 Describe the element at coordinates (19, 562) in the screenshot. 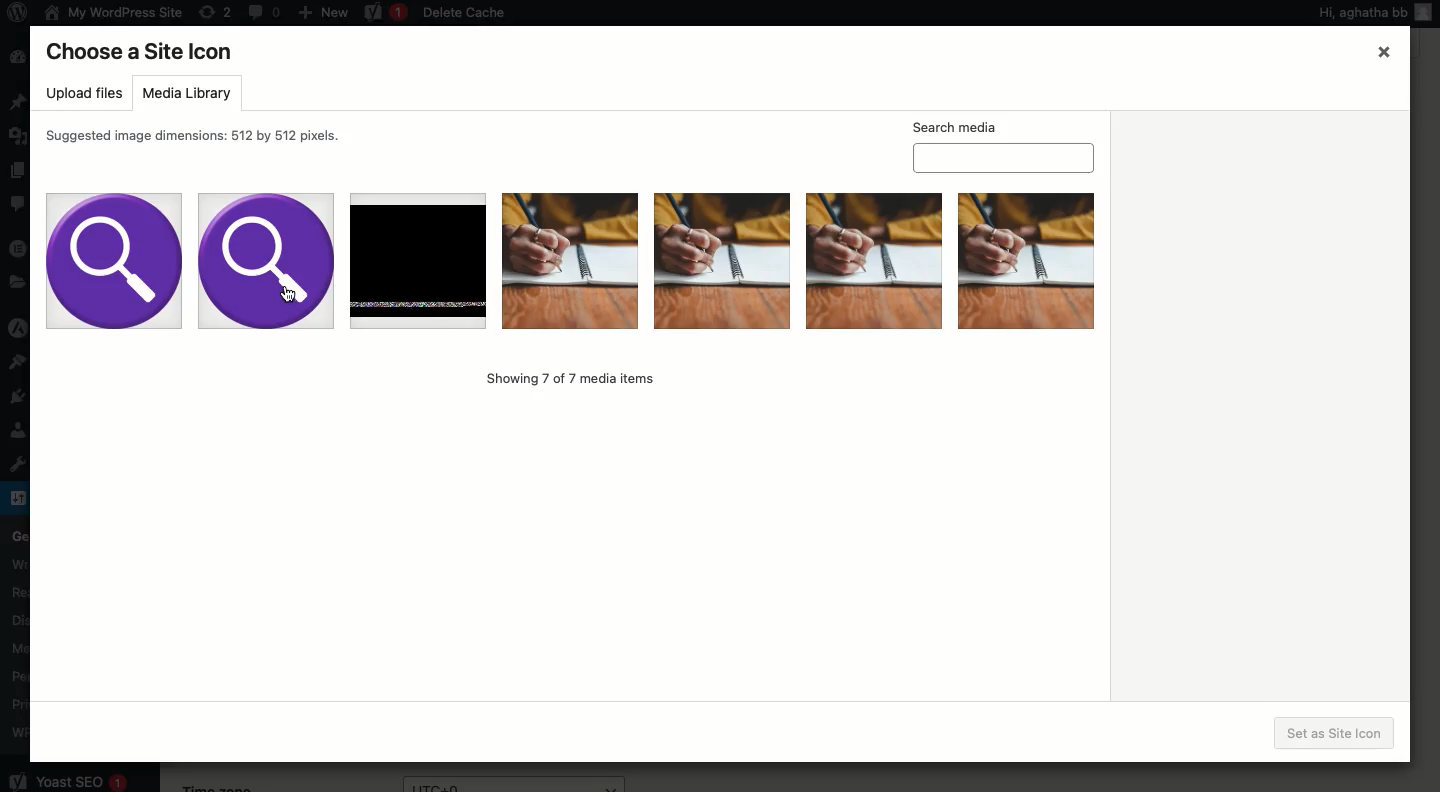

I see `Writing` at that location.